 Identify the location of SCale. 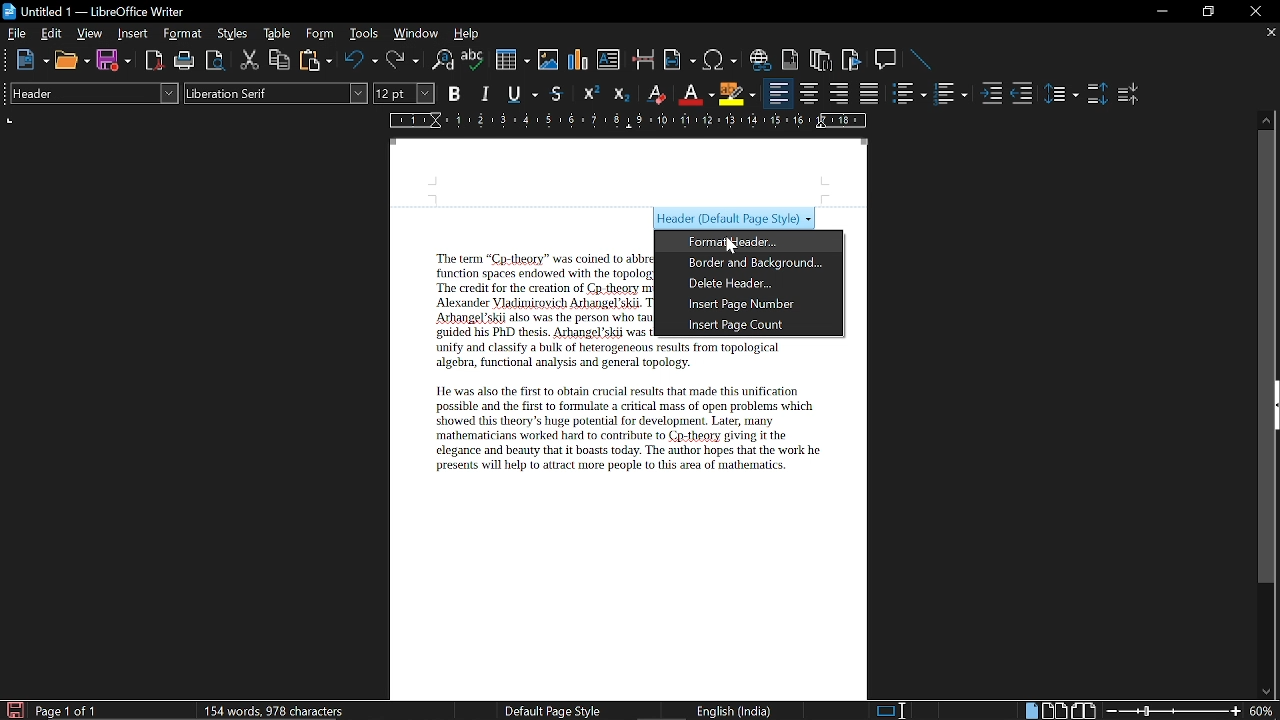
(626, 122).